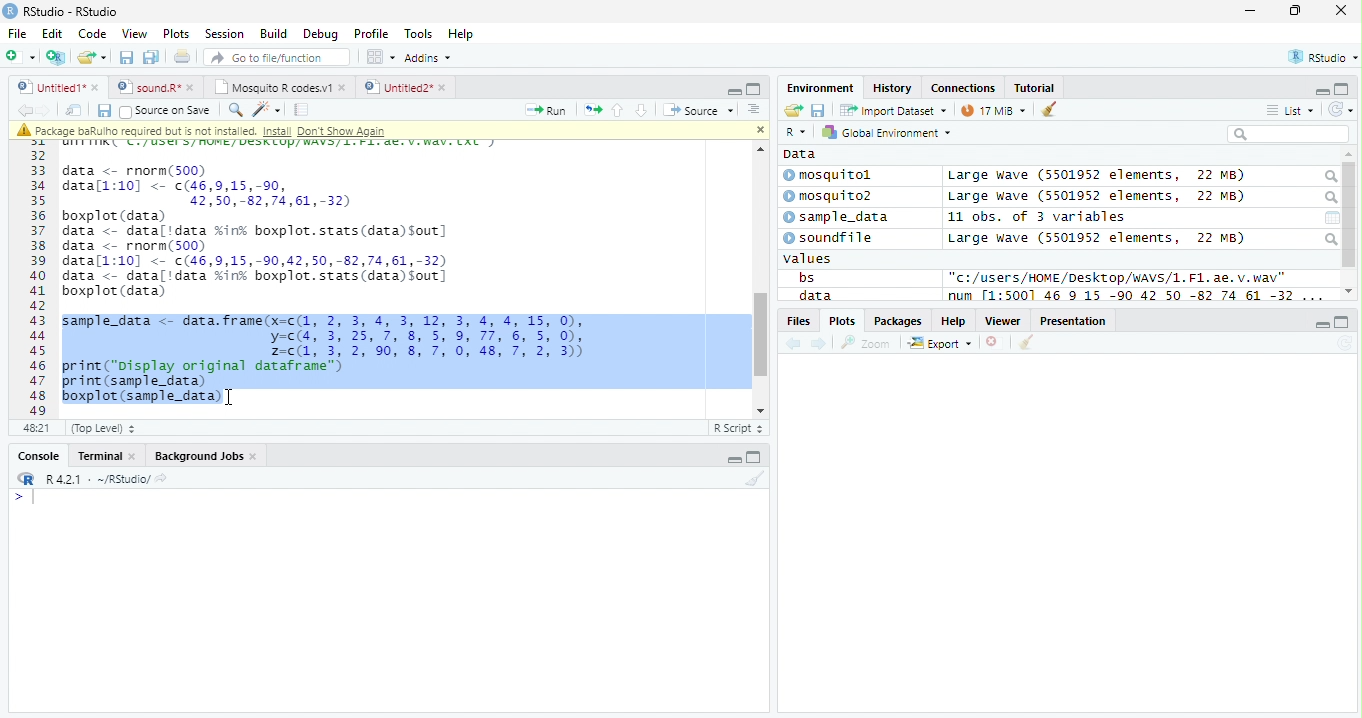 The height and width of the screenshot is (718, 1362). Describe the element at coordinates (1073, 320) in the screenshot. I see `Presentation` at that location.